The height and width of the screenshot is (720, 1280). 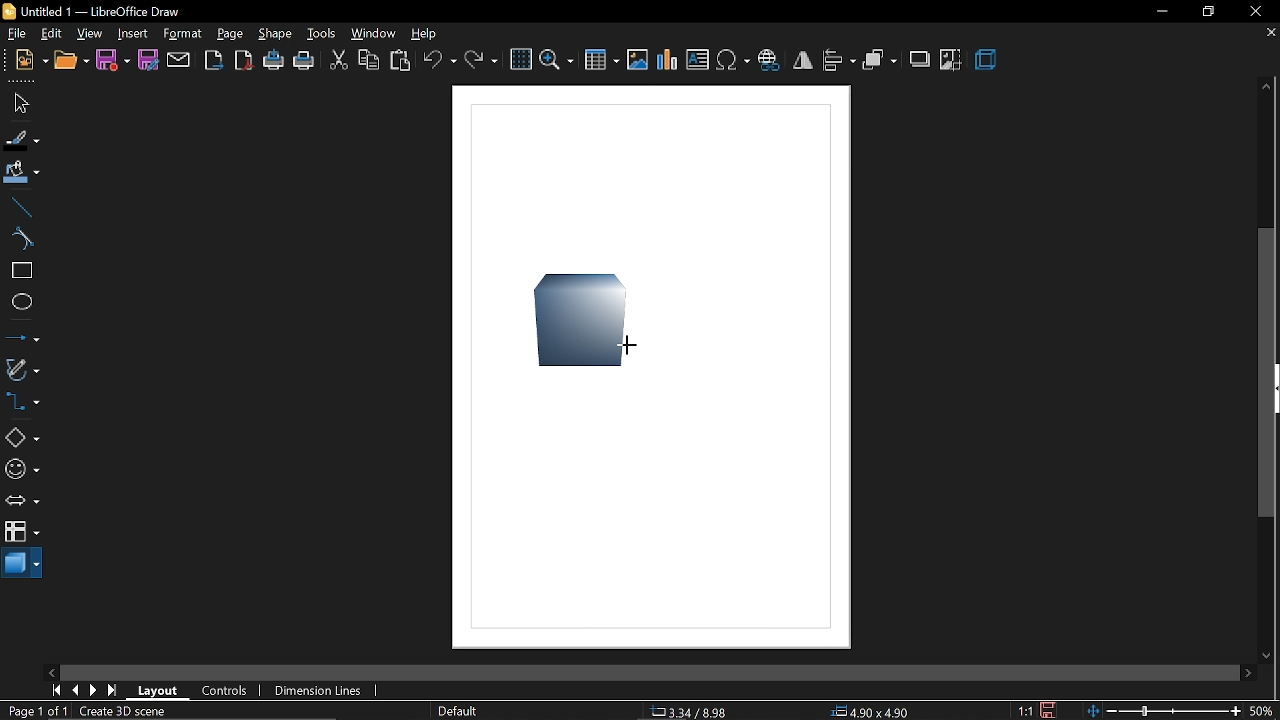 What do you see at coordinates (1050, 710) in the screenshot?
I see `save` at bounding box center [1050, 710].